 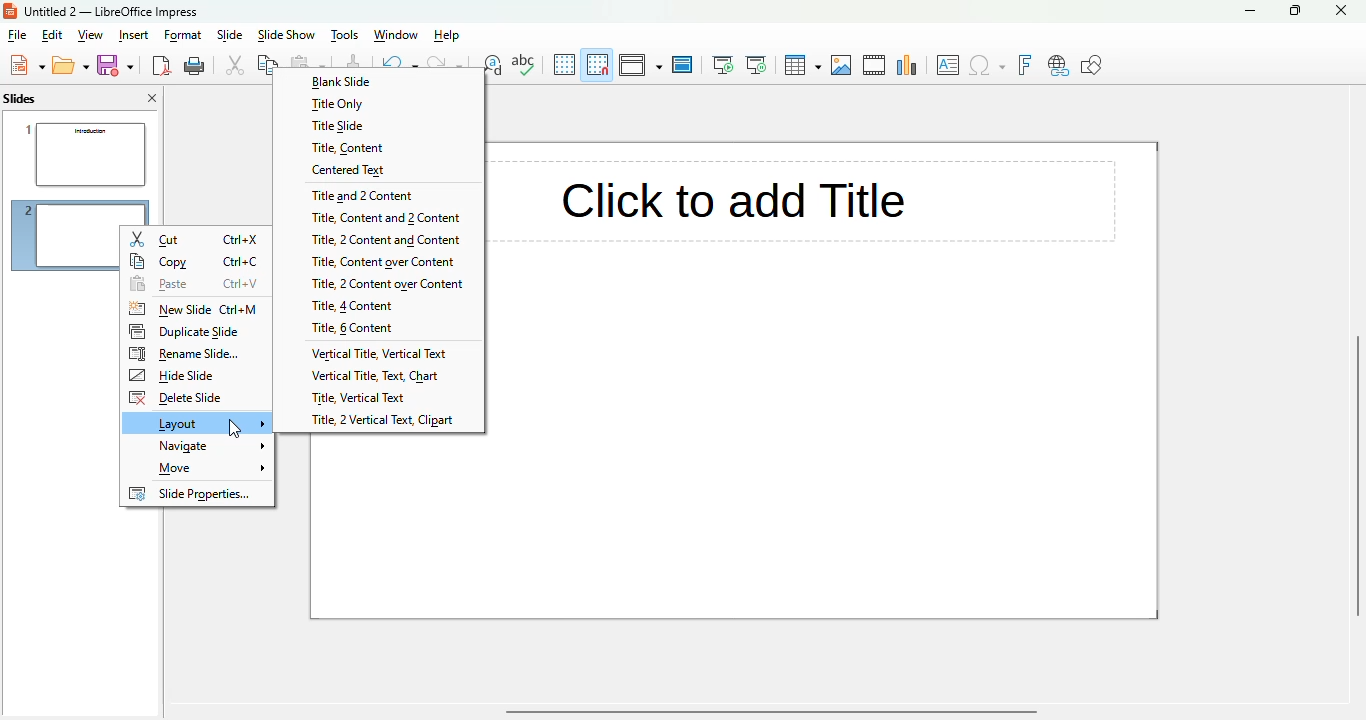 I want to click on slide properties, so click(x=196, y=493).